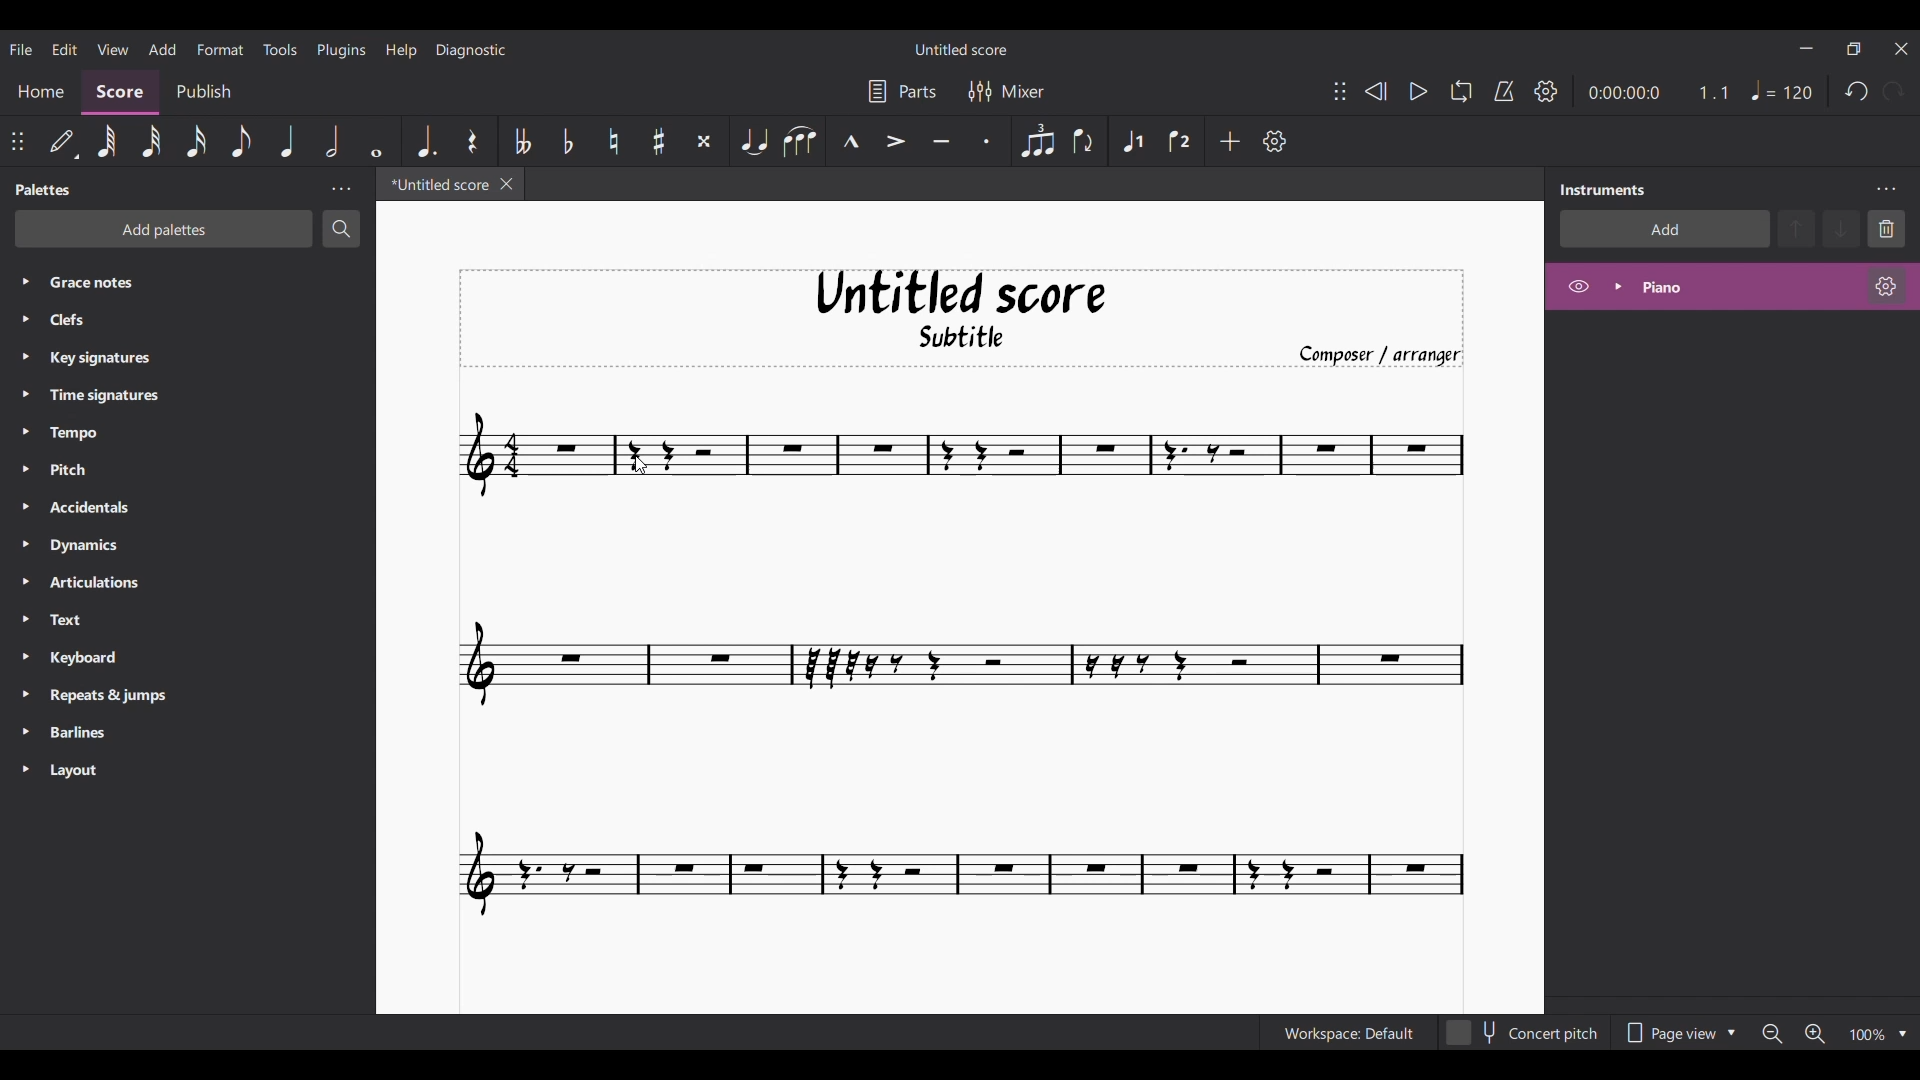  Describe the element at coordinates (1579, 287) in the screenshot. I see `Hide piano` at that location.